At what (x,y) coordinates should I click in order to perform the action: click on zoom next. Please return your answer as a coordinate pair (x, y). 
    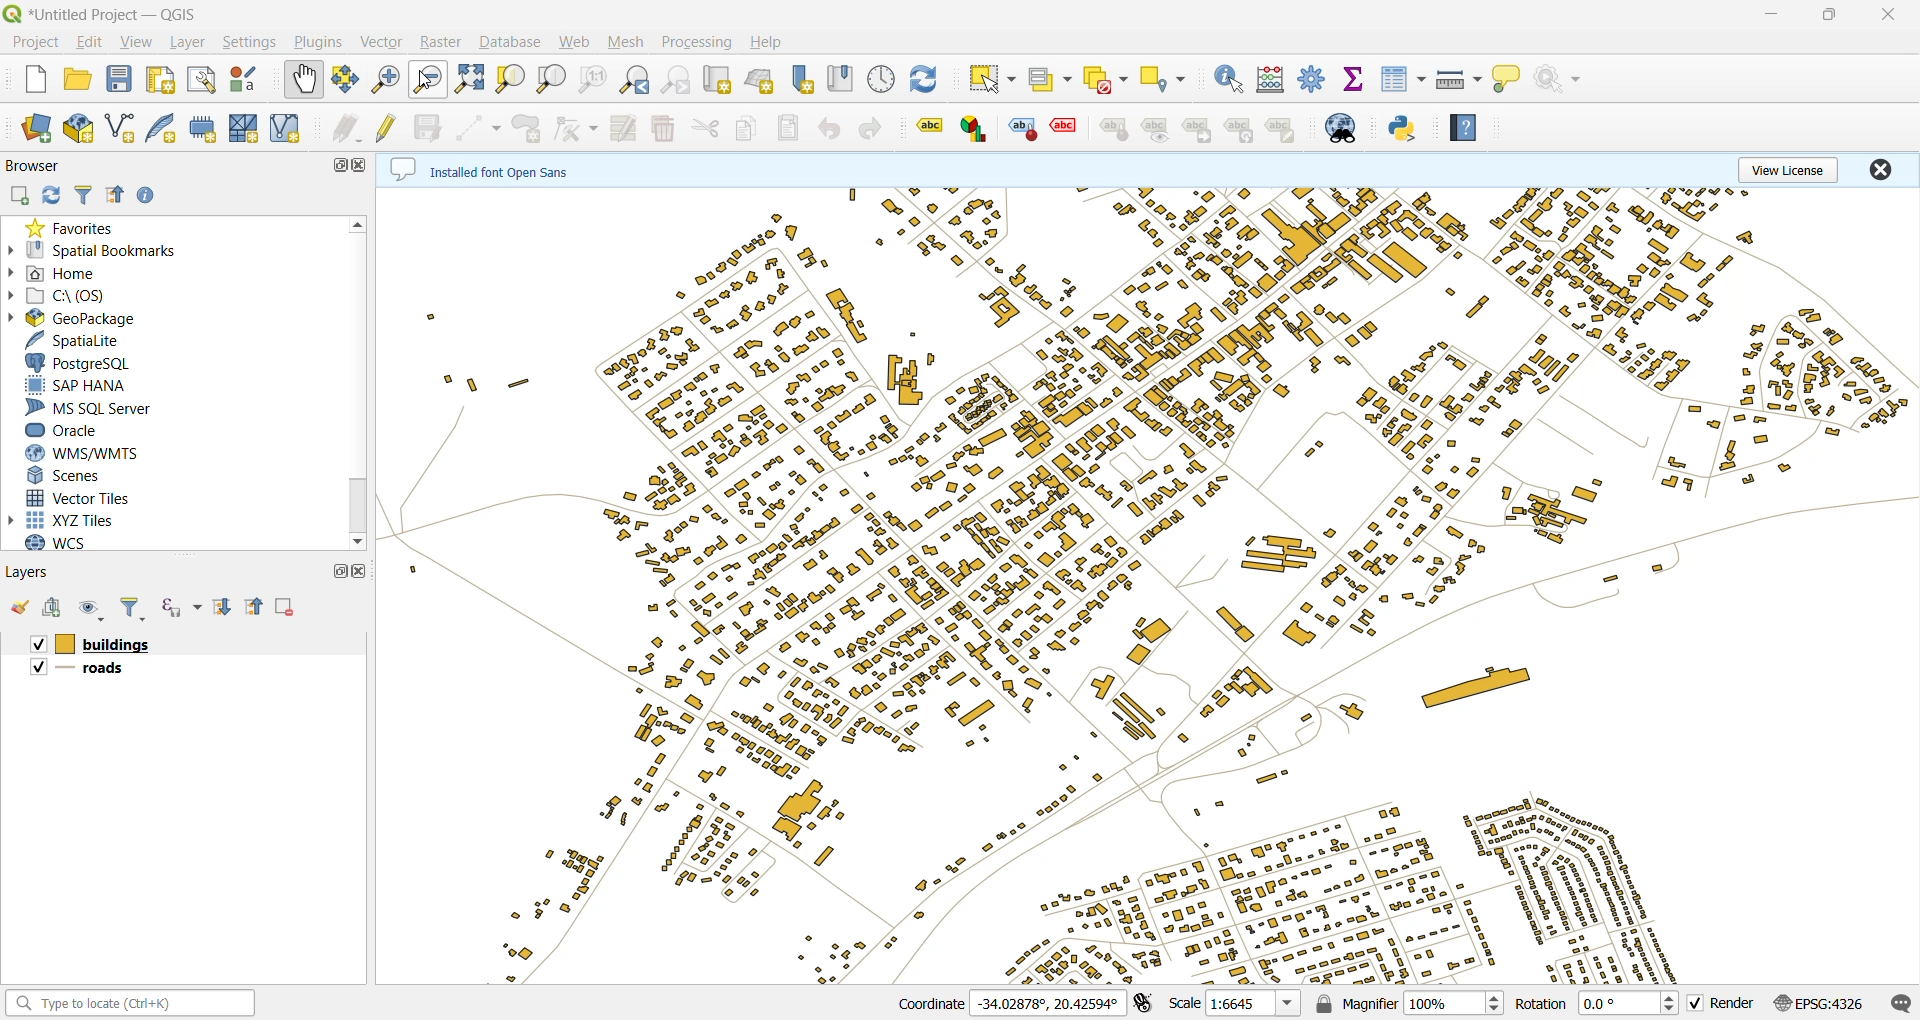
    Looking at the image, I should click on (679, 81).